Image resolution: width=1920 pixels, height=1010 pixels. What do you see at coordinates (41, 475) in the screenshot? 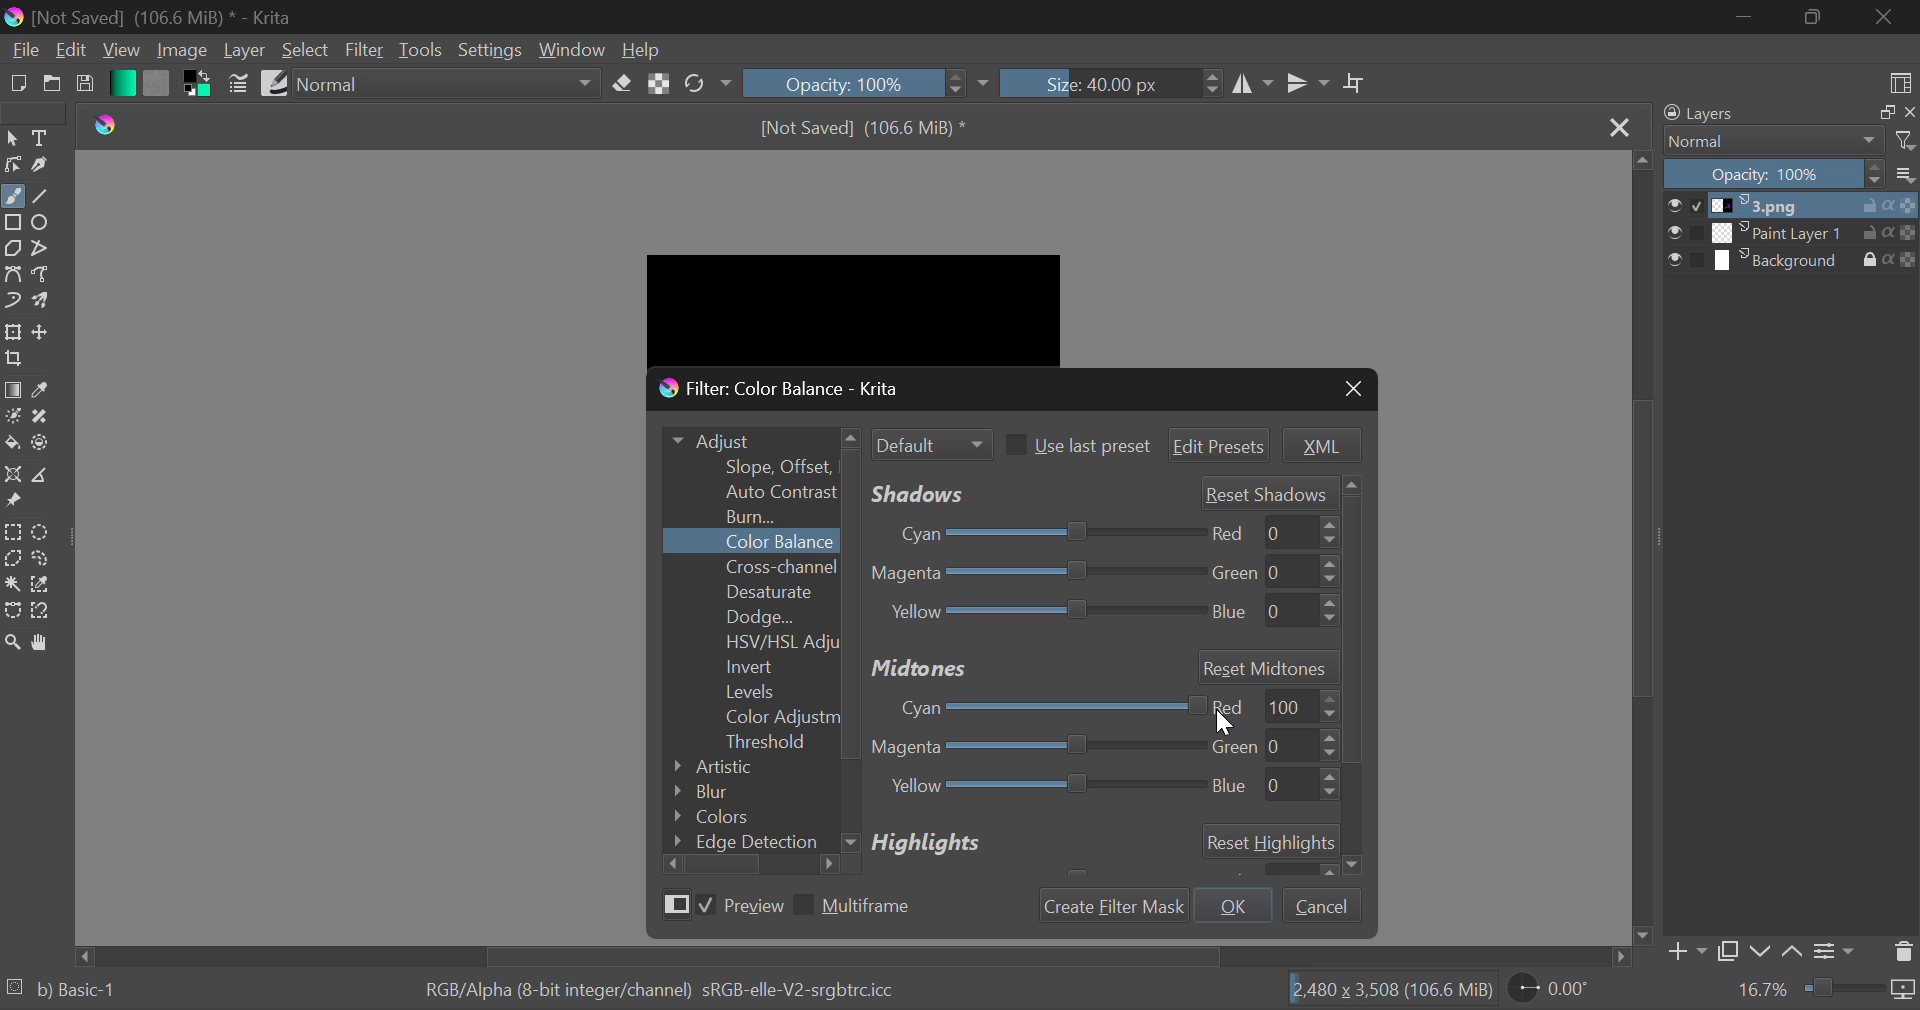
I see `Measurements` at bounding box center [41, 475].